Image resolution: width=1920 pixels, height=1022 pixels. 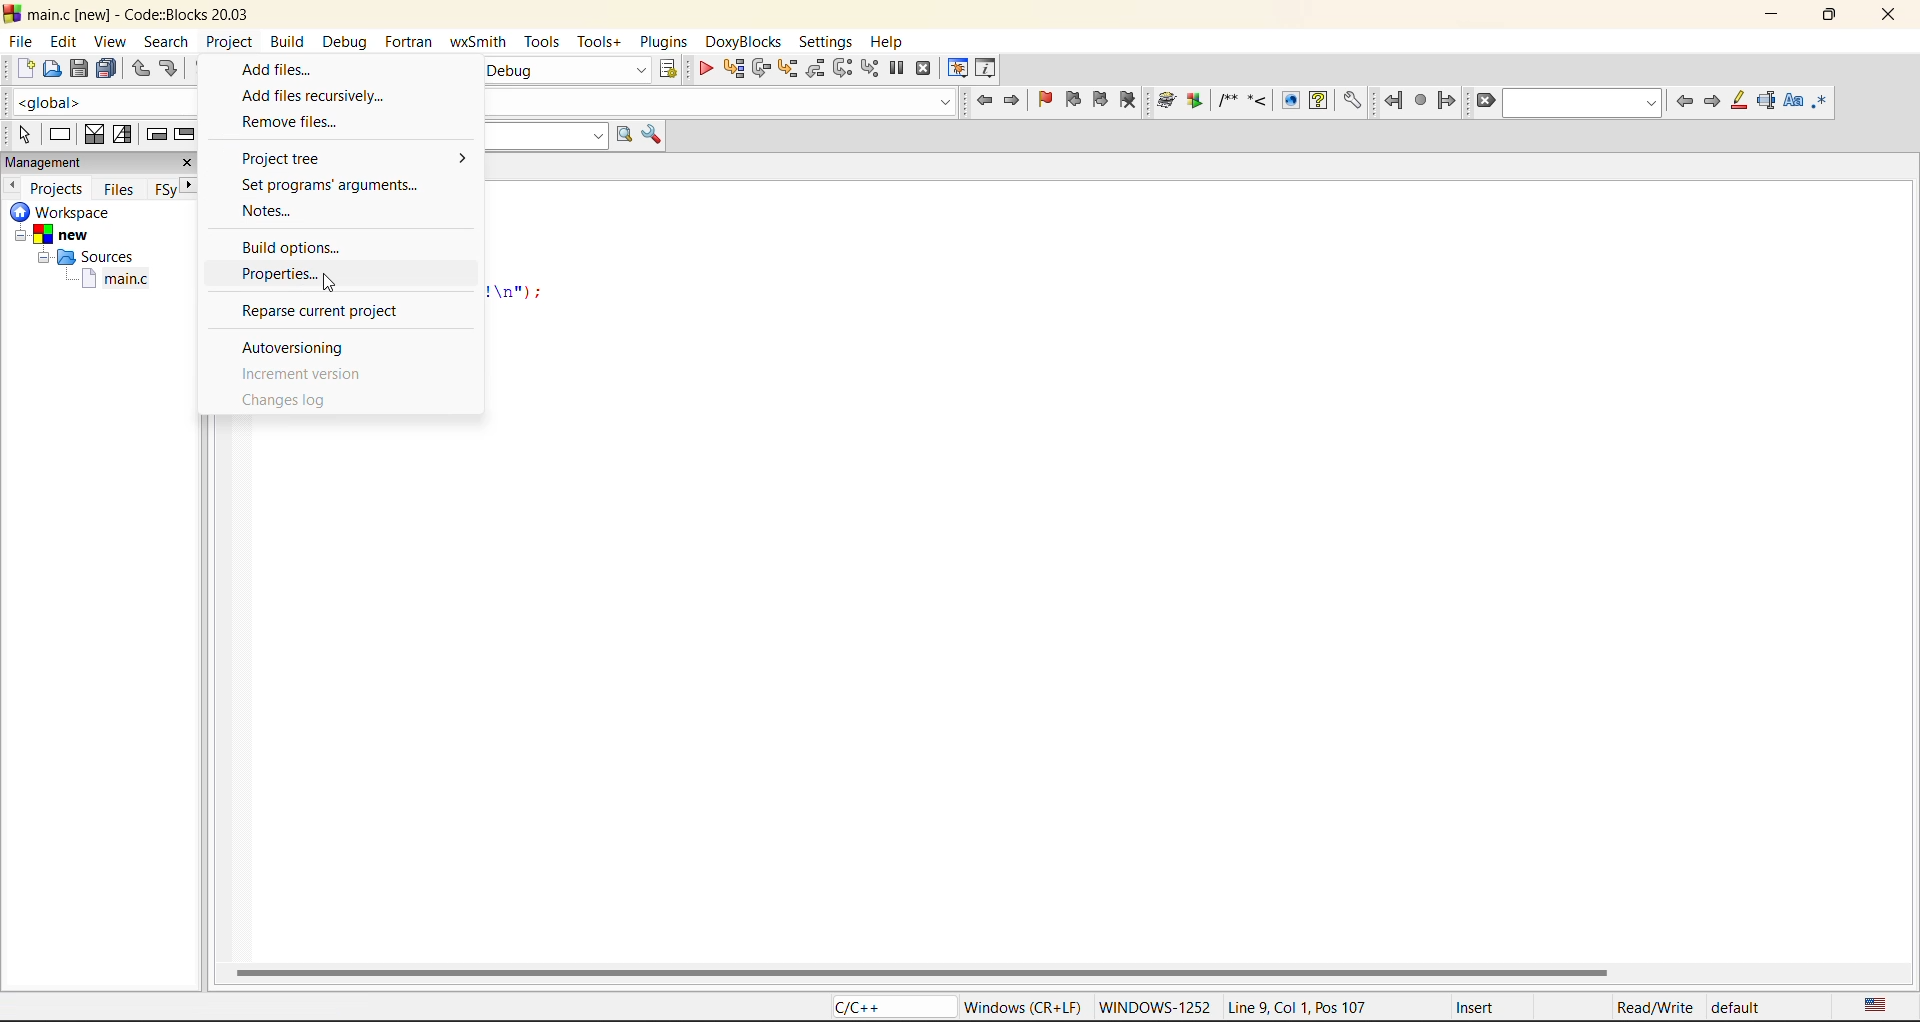 What do you see at coordinates (1713, 102) in the screenshot?
I see `next` at bounding box center [1713, 102].